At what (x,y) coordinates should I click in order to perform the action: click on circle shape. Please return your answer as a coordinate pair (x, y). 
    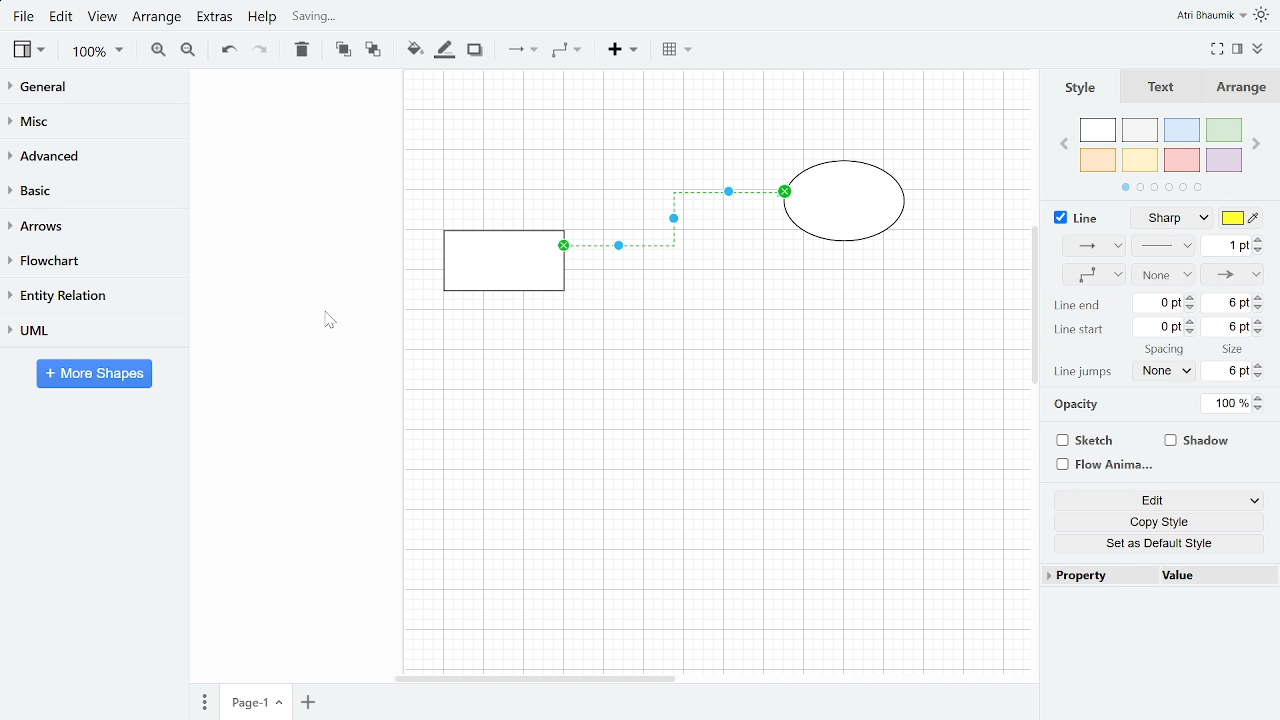
    Looking at the image, I should click on (848, 204).